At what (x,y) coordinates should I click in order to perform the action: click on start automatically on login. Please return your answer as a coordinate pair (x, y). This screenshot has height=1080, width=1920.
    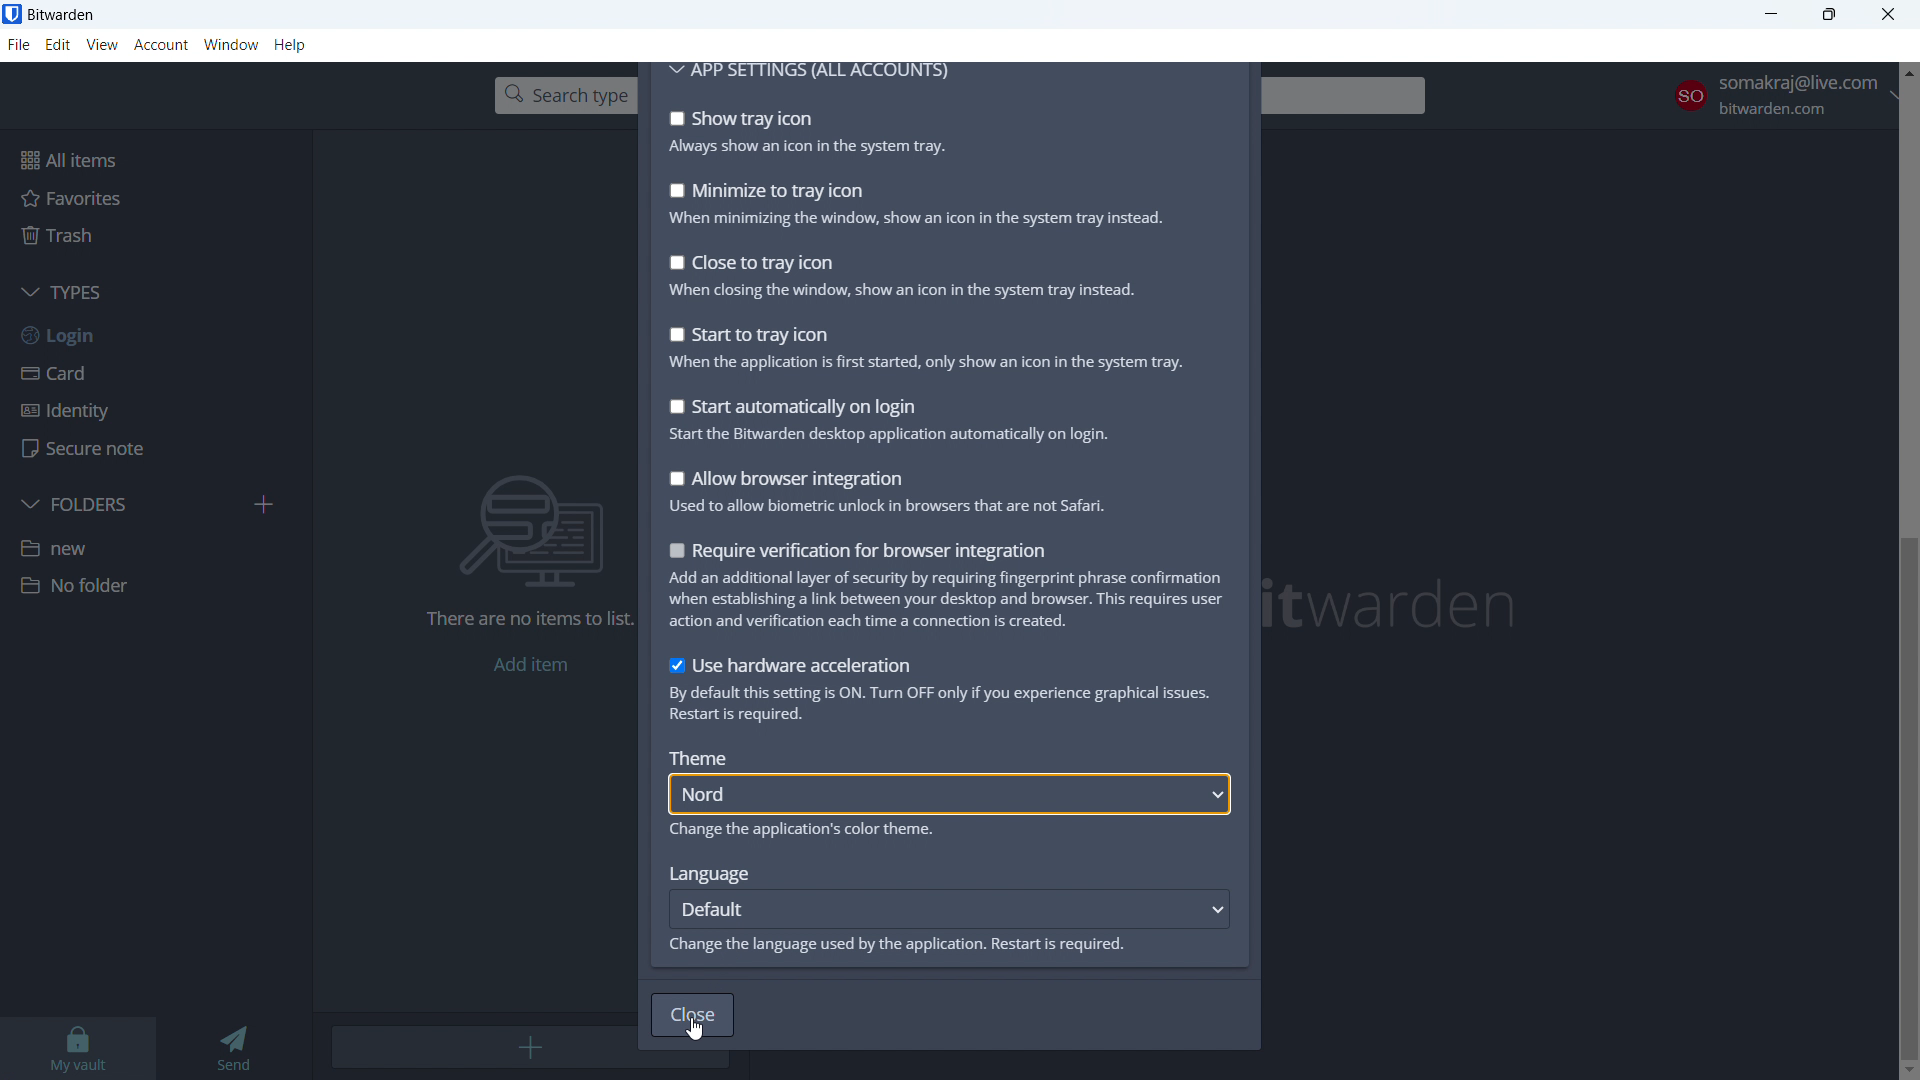
    Looking at the image, I should click on (942, 419).